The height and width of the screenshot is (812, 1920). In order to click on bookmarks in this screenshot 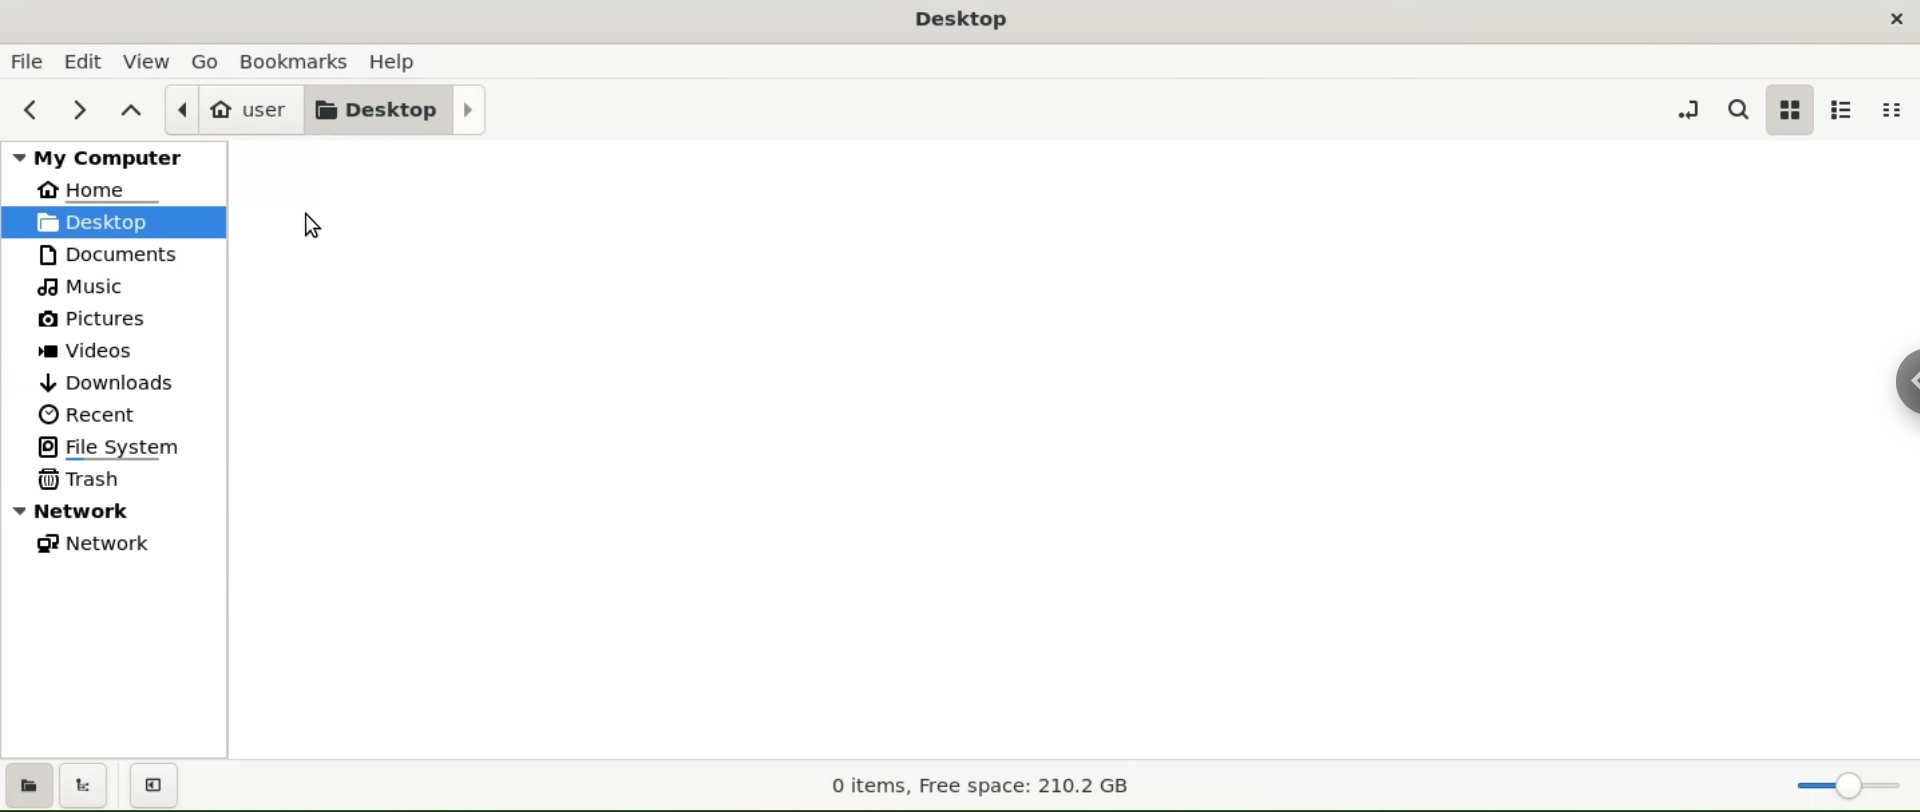, I will do `click(297, 60)`.